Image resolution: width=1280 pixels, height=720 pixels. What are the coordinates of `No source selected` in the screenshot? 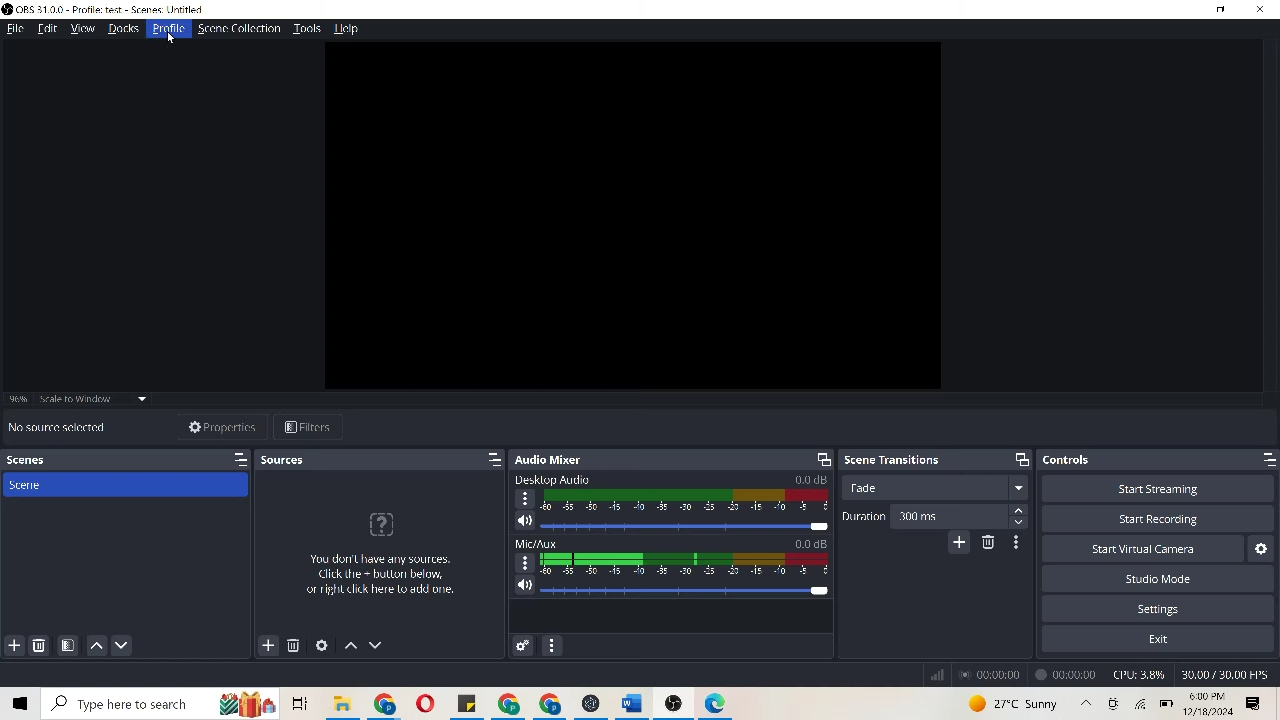 It's located at (59, 427).